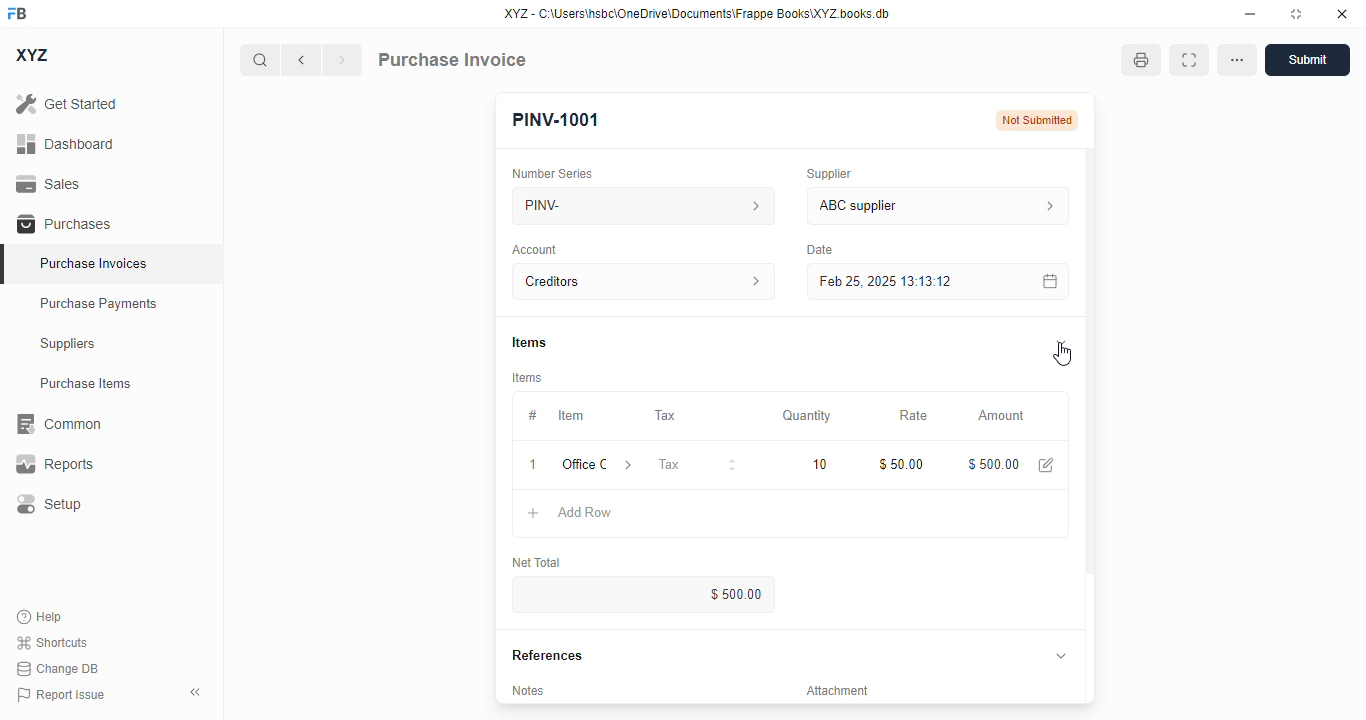  Describe the element at coordinates (301, 60) in the screenshot. I see `previous` at that location.